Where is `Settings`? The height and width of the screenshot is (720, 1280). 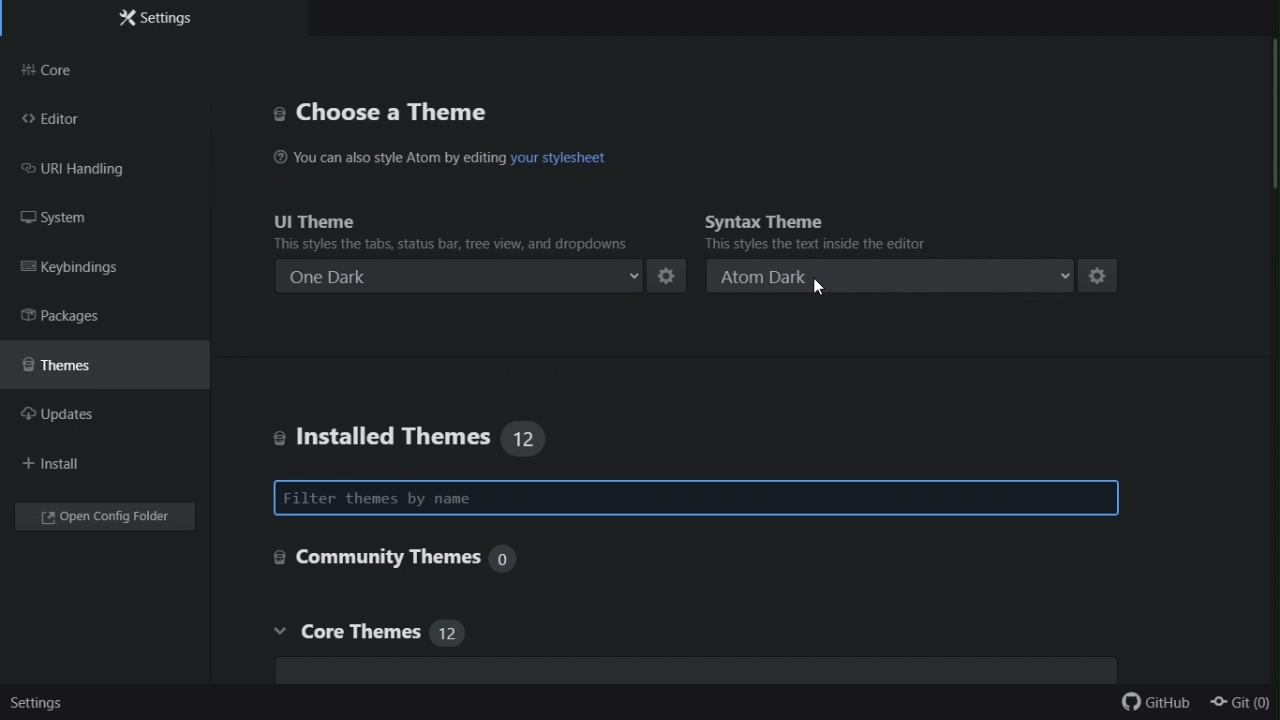 Settings is located at coordinates (149, 19).